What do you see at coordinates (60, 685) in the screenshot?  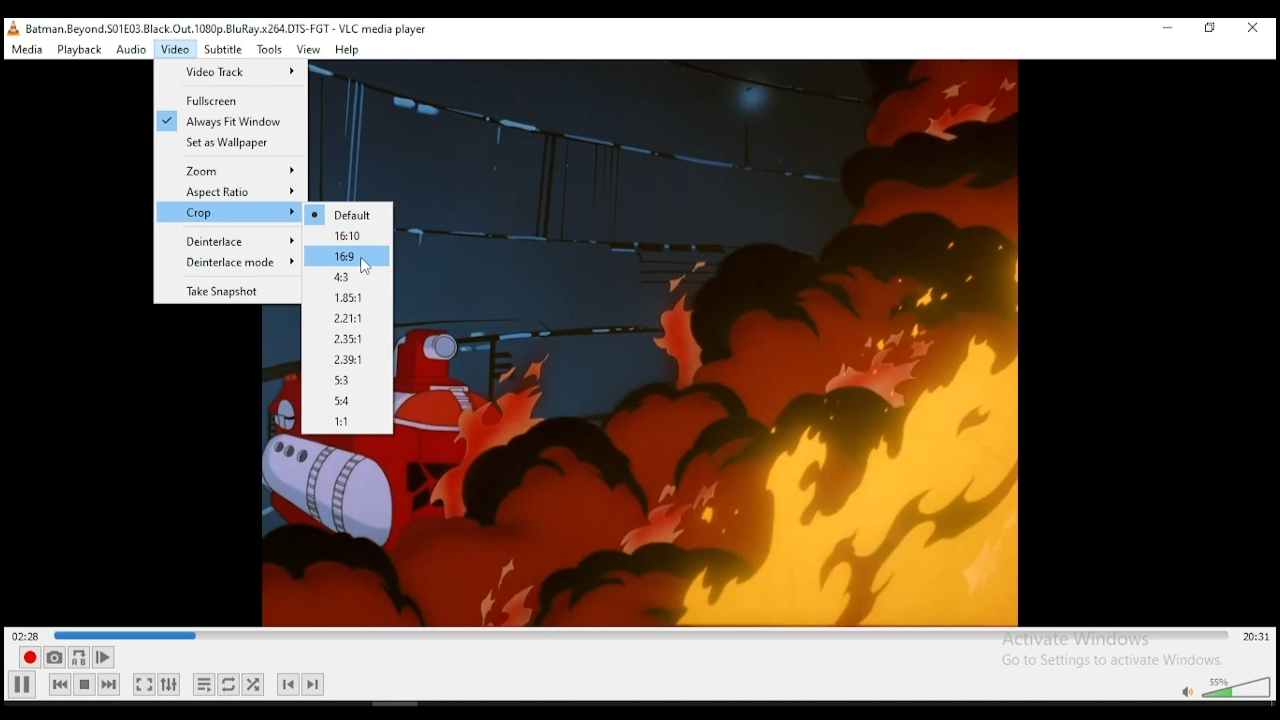 I see `previous media in playlist, skips backward when held` at bounding box center [60, 685].